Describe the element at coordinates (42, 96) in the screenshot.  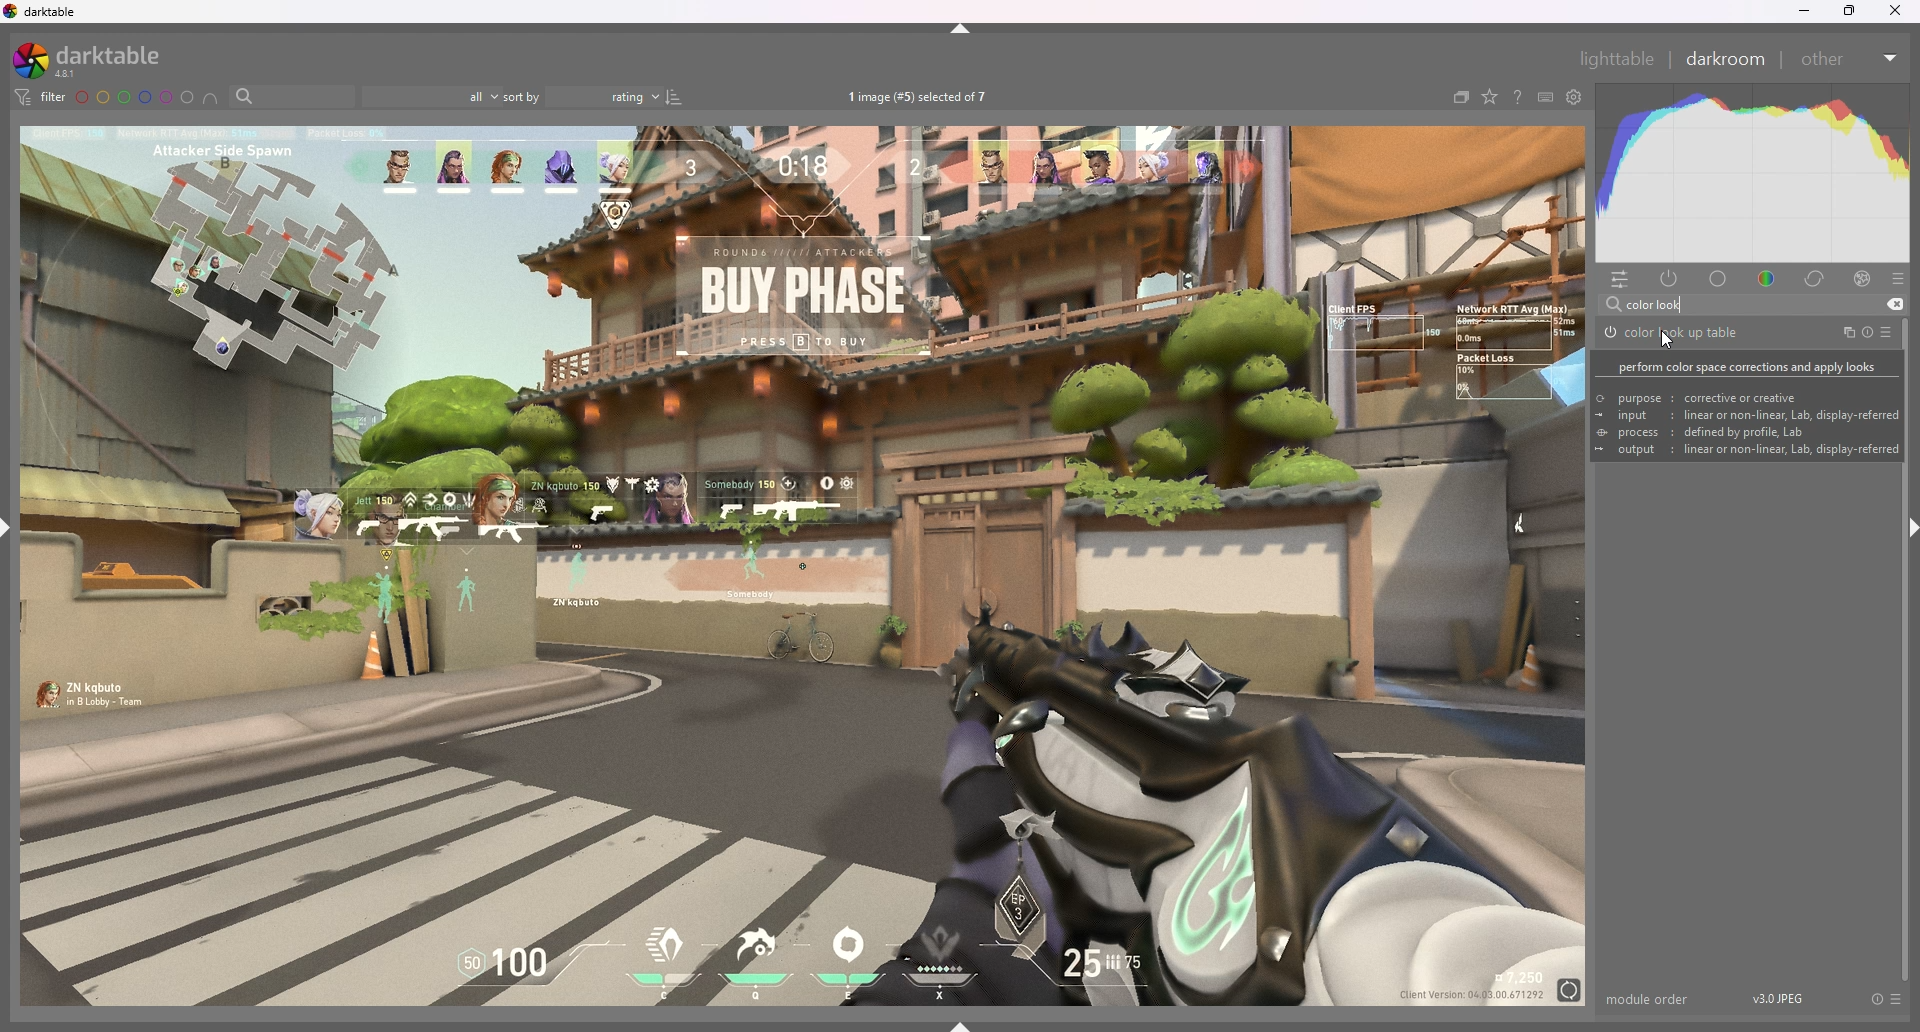
I see `filter` at that location.